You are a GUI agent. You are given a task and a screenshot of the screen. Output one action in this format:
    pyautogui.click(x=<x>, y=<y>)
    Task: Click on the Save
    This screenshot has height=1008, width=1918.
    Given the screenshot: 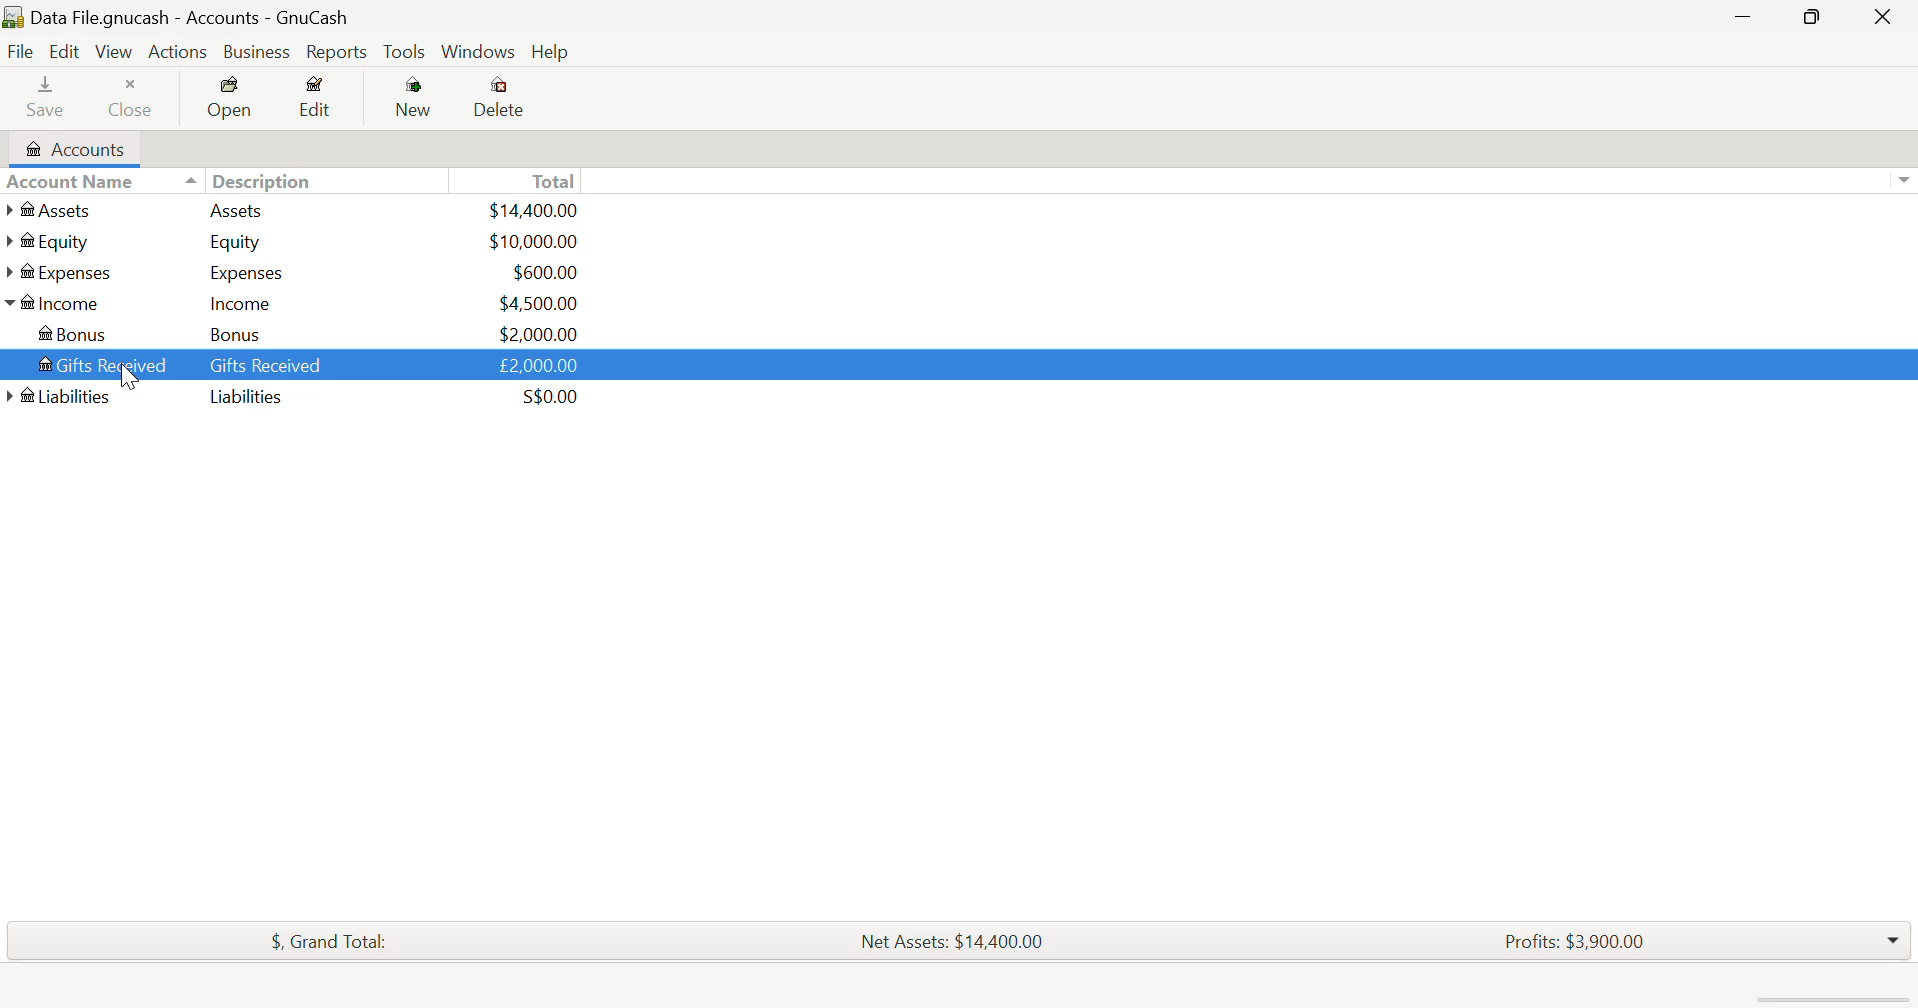 What is the action you would take?
    pyautogui.click(x=47, y=95)
    